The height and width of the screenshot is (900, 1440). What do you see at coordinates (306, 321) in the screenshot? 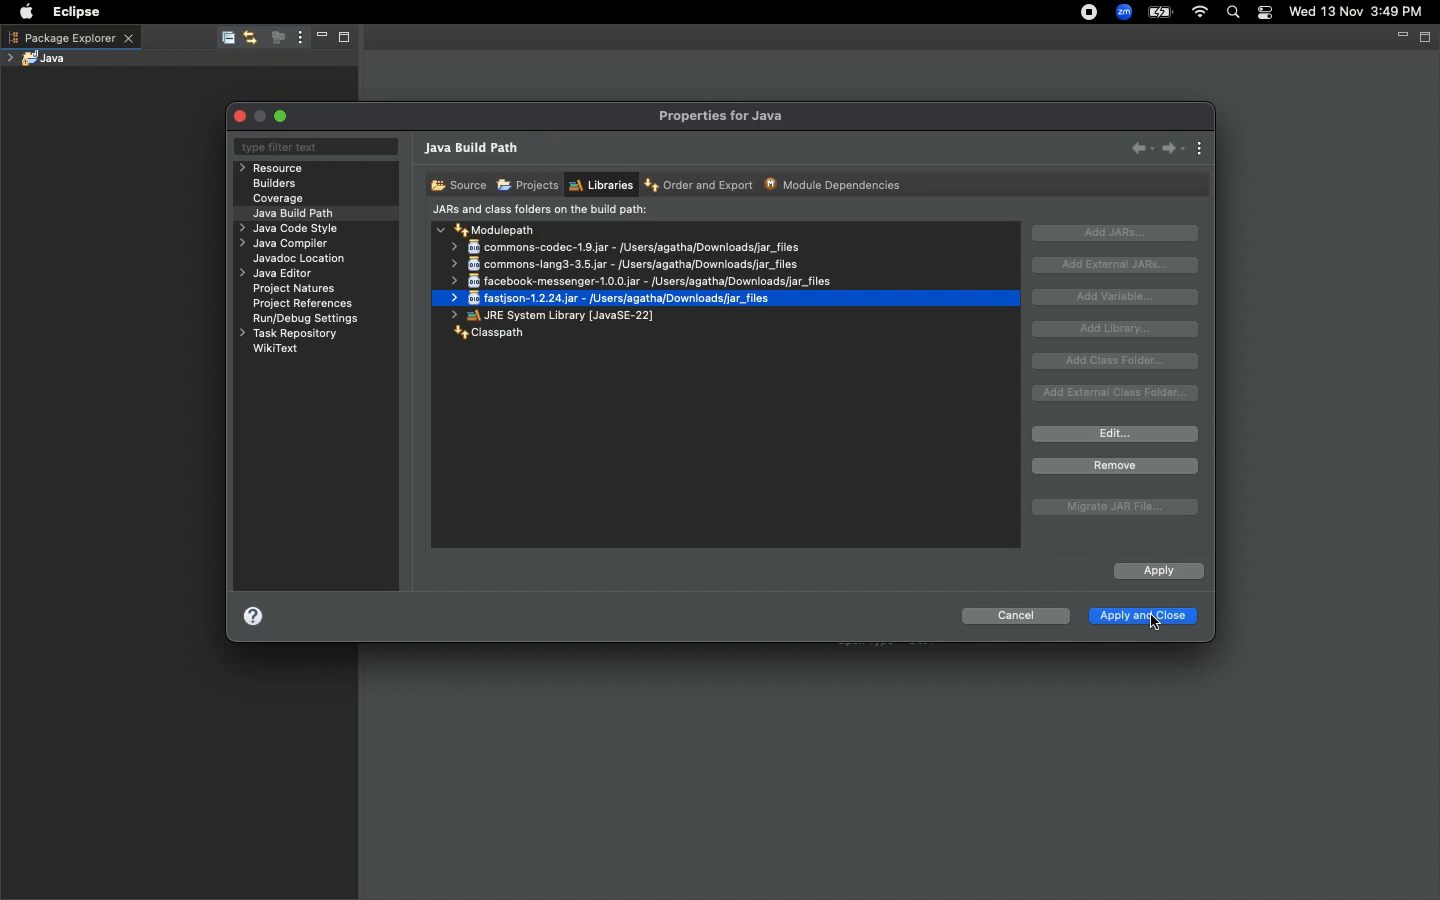
I see `RuryDebug` at bounding box center [306, 321].